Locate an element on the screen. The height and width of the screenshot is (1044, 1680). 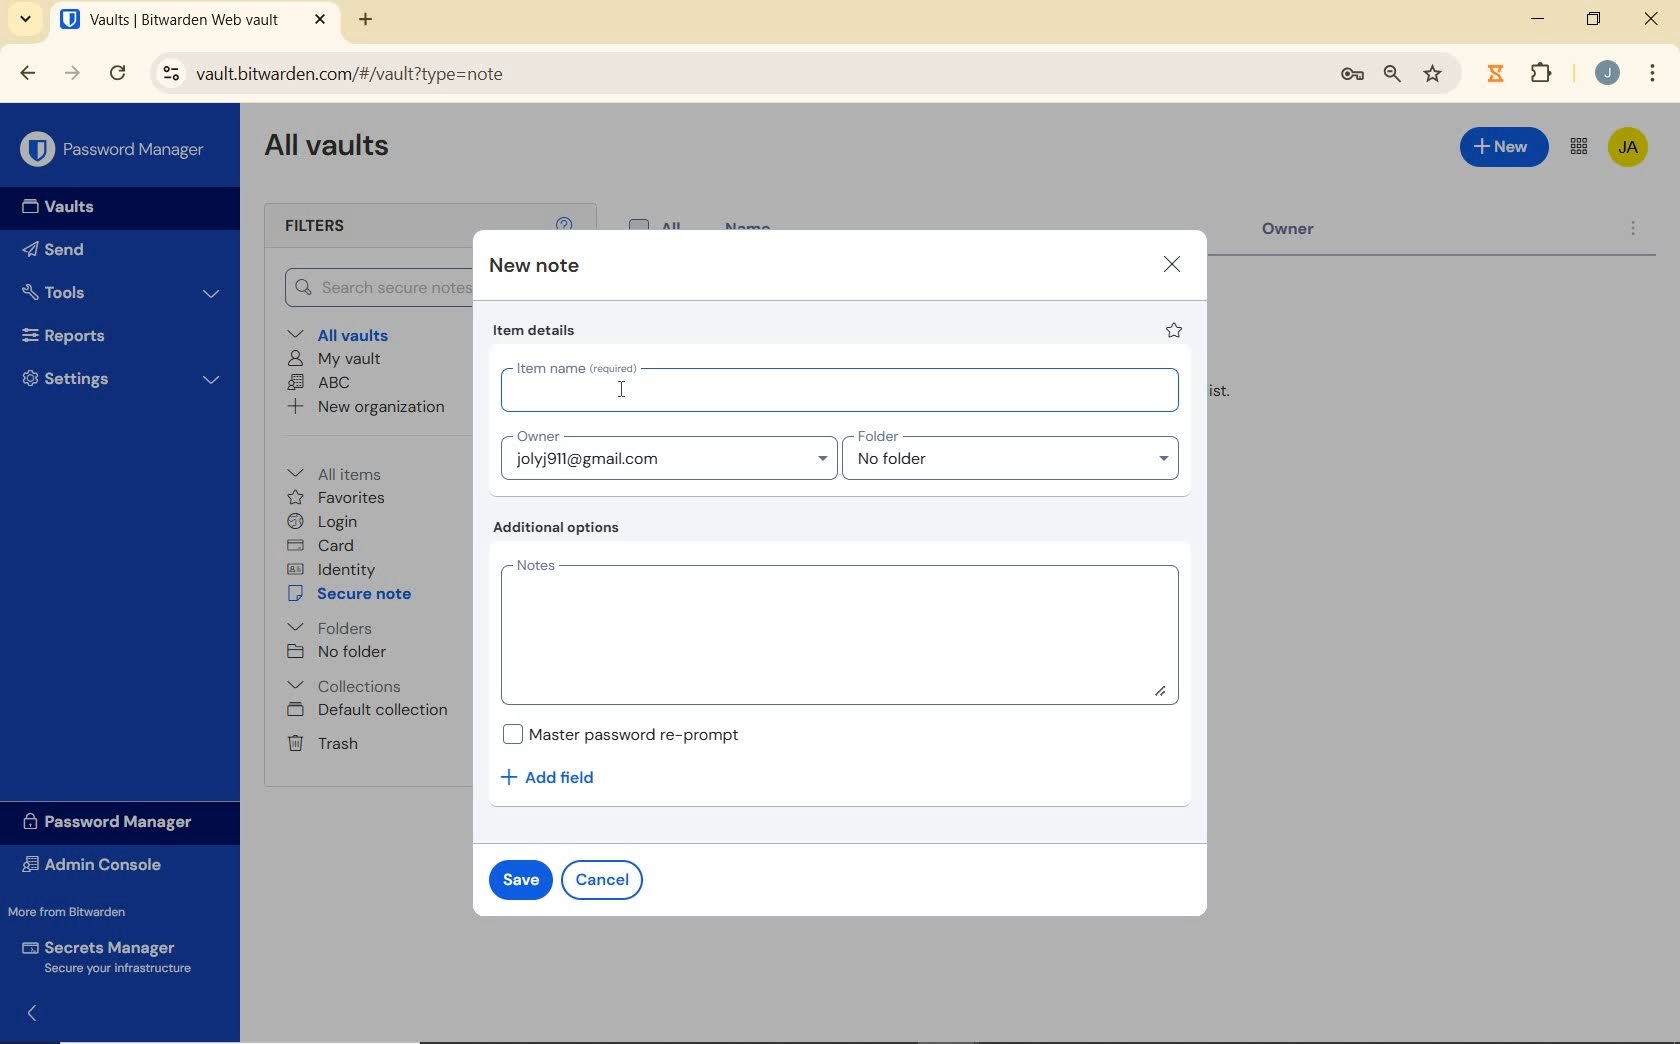
new tab is located at coordinates (368, 22).